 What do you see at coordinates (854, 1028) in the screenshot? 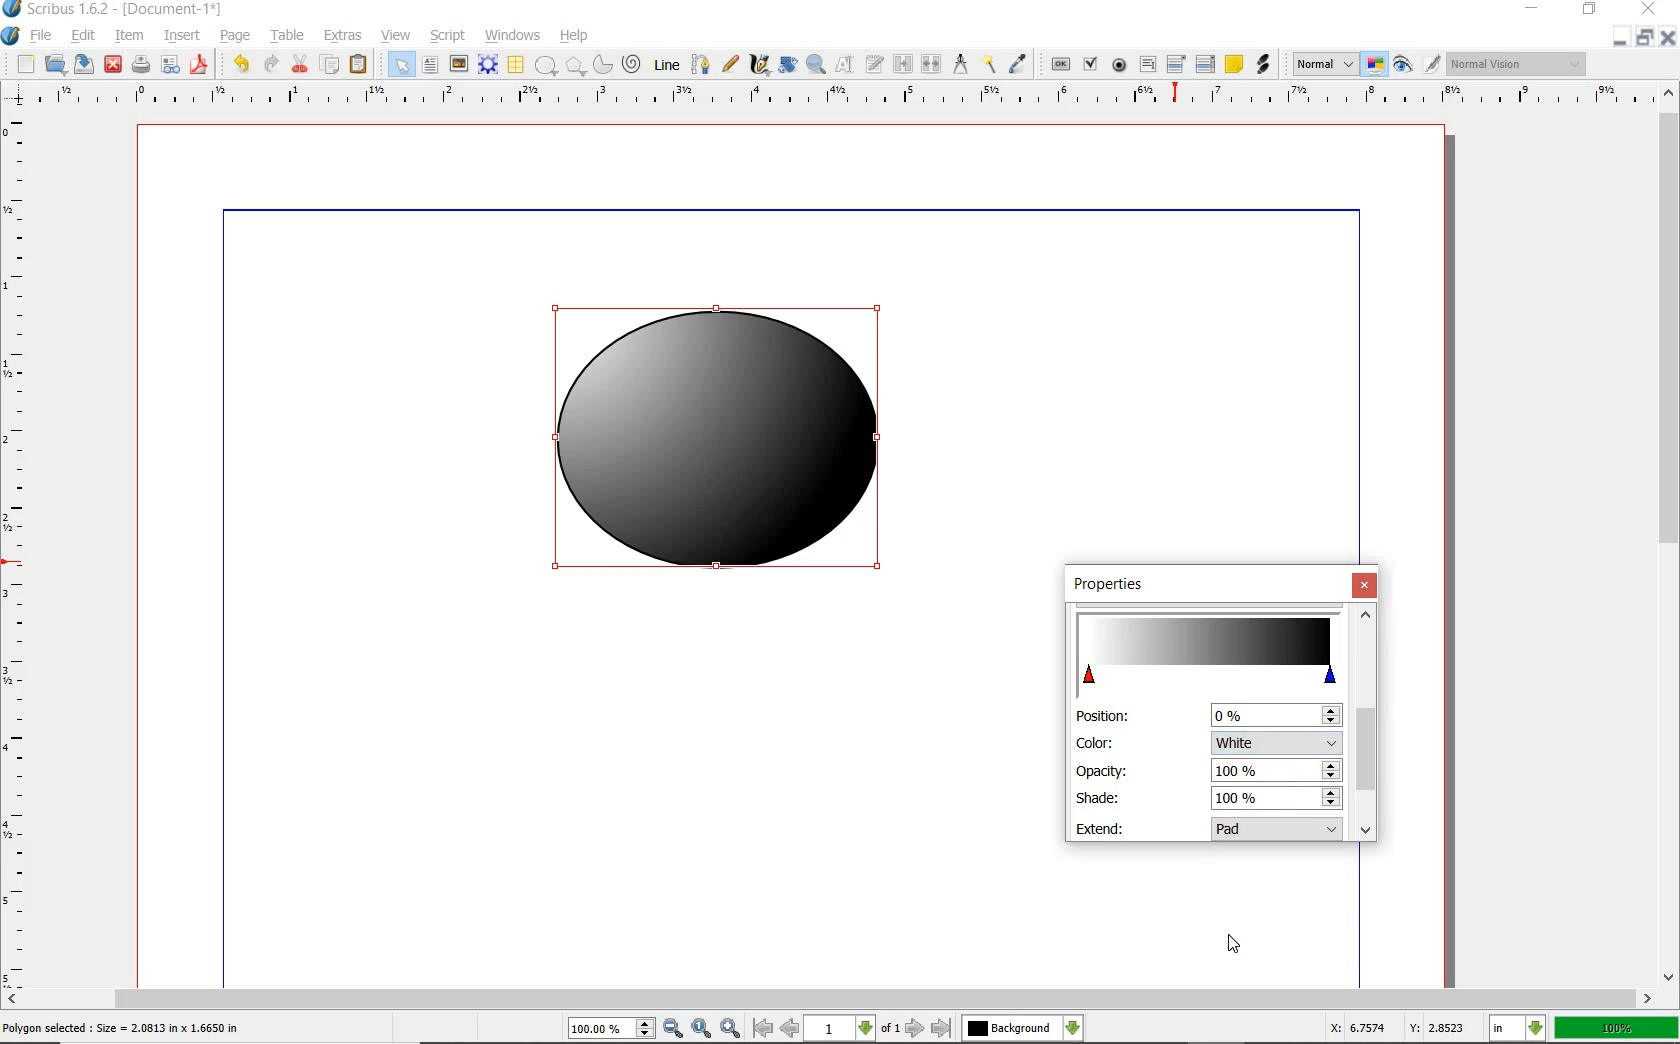
I see `1 of 1` at bounding box center [854, 1028].